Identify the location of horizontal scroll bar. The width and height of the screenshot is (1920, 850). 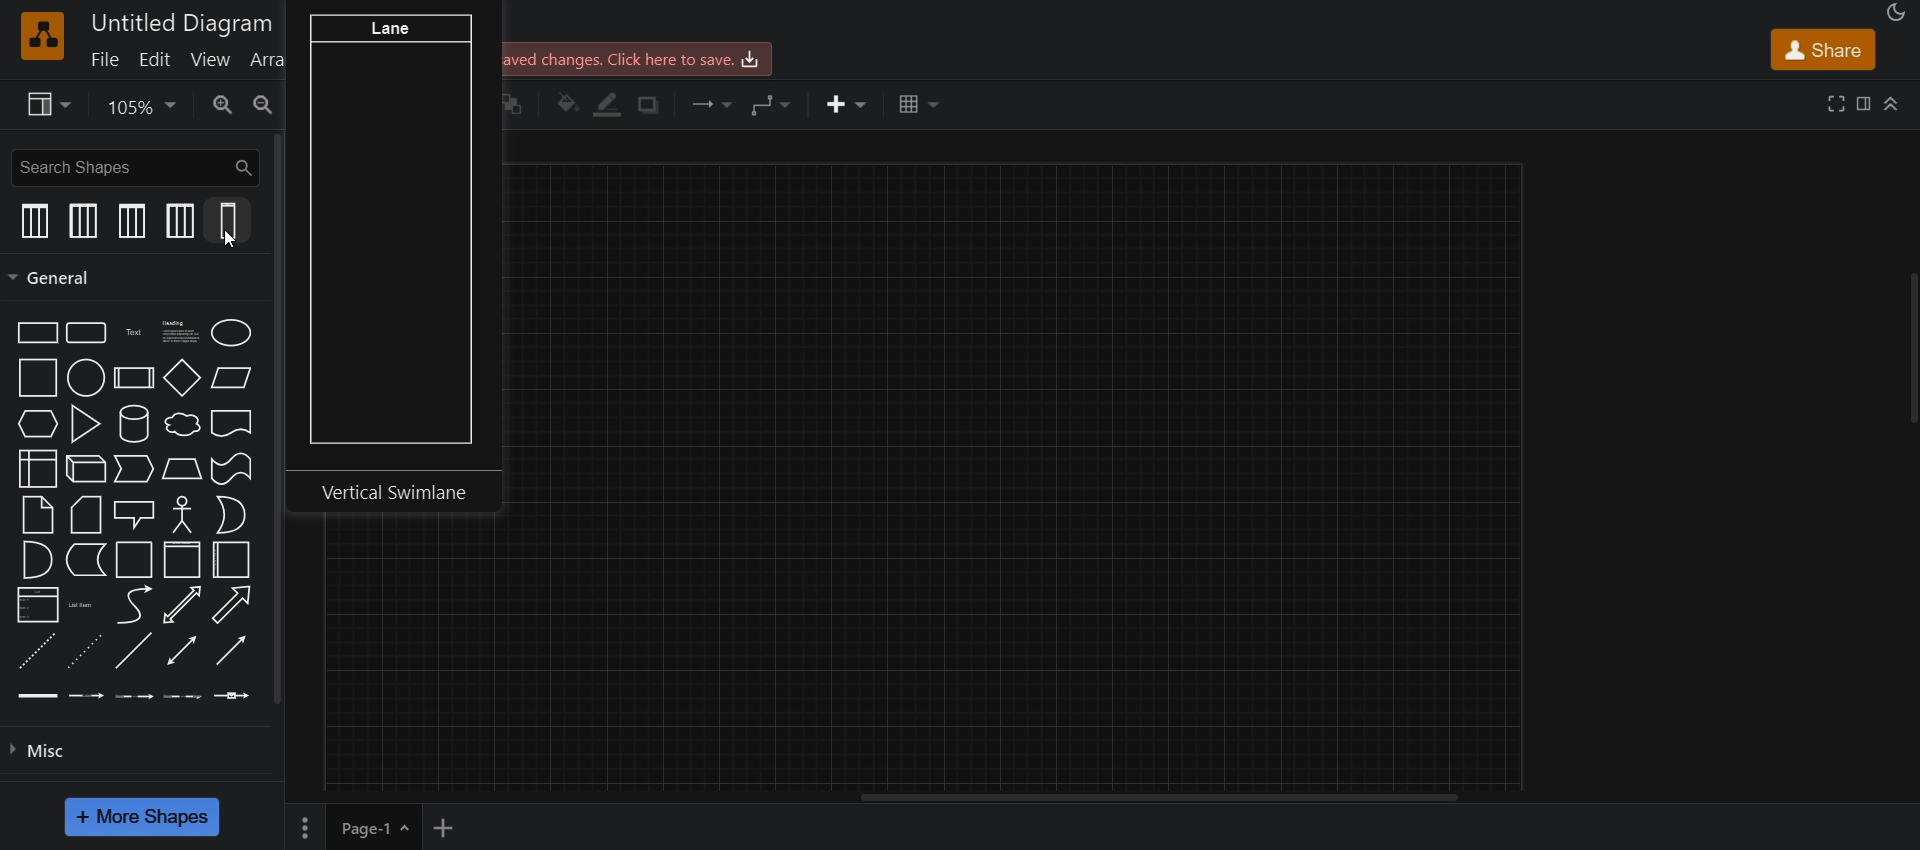
(1158, 799).